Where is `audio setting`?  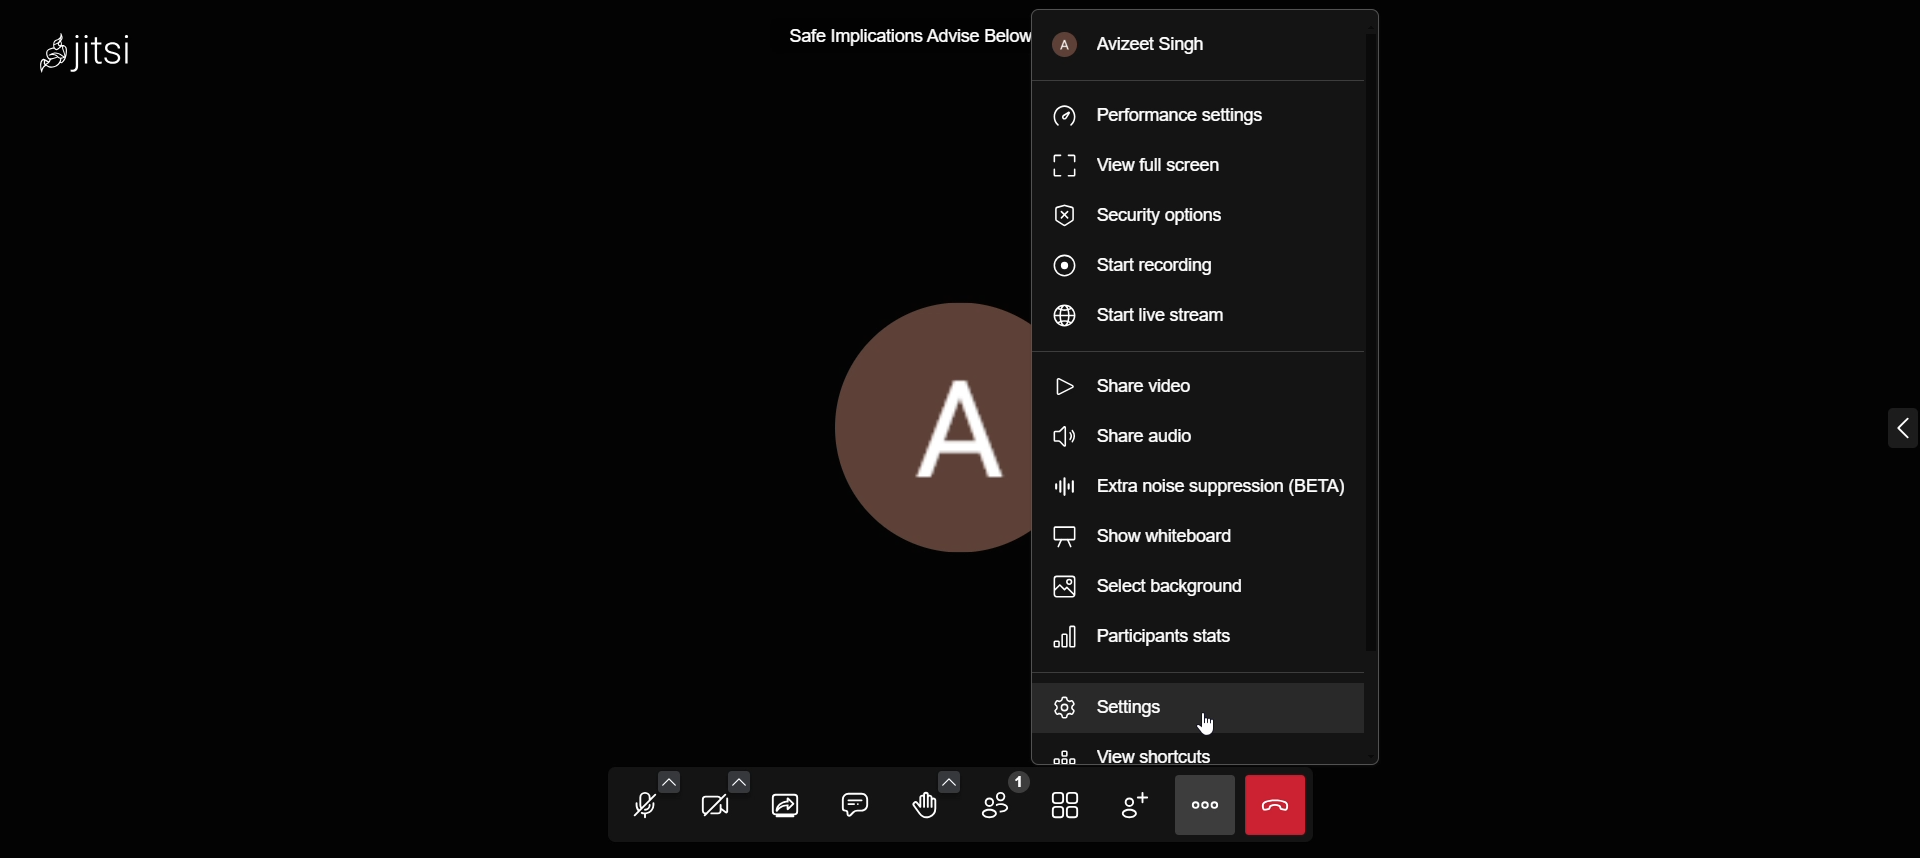 audio setting is located at coordinates (671, 781).